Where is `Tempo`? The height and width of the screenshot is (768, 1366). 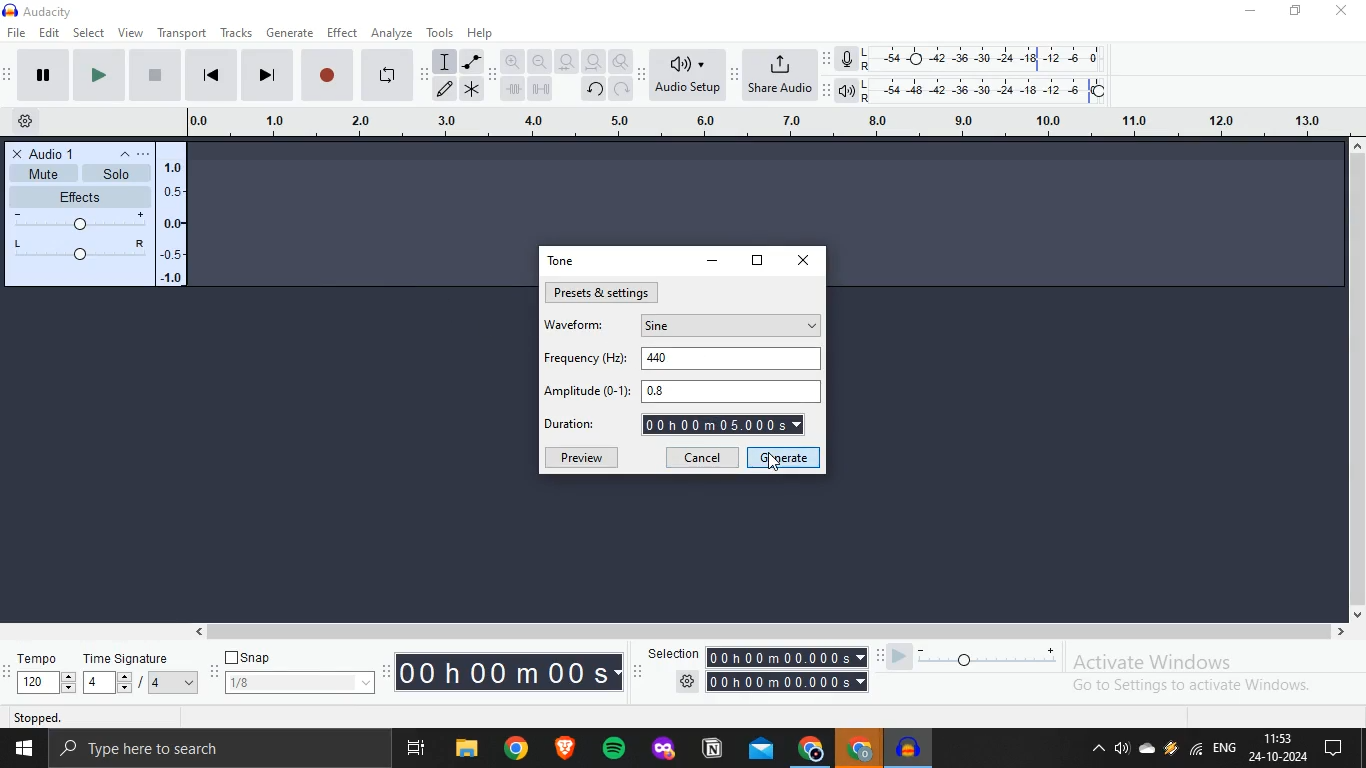 Tempo is located at coordinates (38, 673).